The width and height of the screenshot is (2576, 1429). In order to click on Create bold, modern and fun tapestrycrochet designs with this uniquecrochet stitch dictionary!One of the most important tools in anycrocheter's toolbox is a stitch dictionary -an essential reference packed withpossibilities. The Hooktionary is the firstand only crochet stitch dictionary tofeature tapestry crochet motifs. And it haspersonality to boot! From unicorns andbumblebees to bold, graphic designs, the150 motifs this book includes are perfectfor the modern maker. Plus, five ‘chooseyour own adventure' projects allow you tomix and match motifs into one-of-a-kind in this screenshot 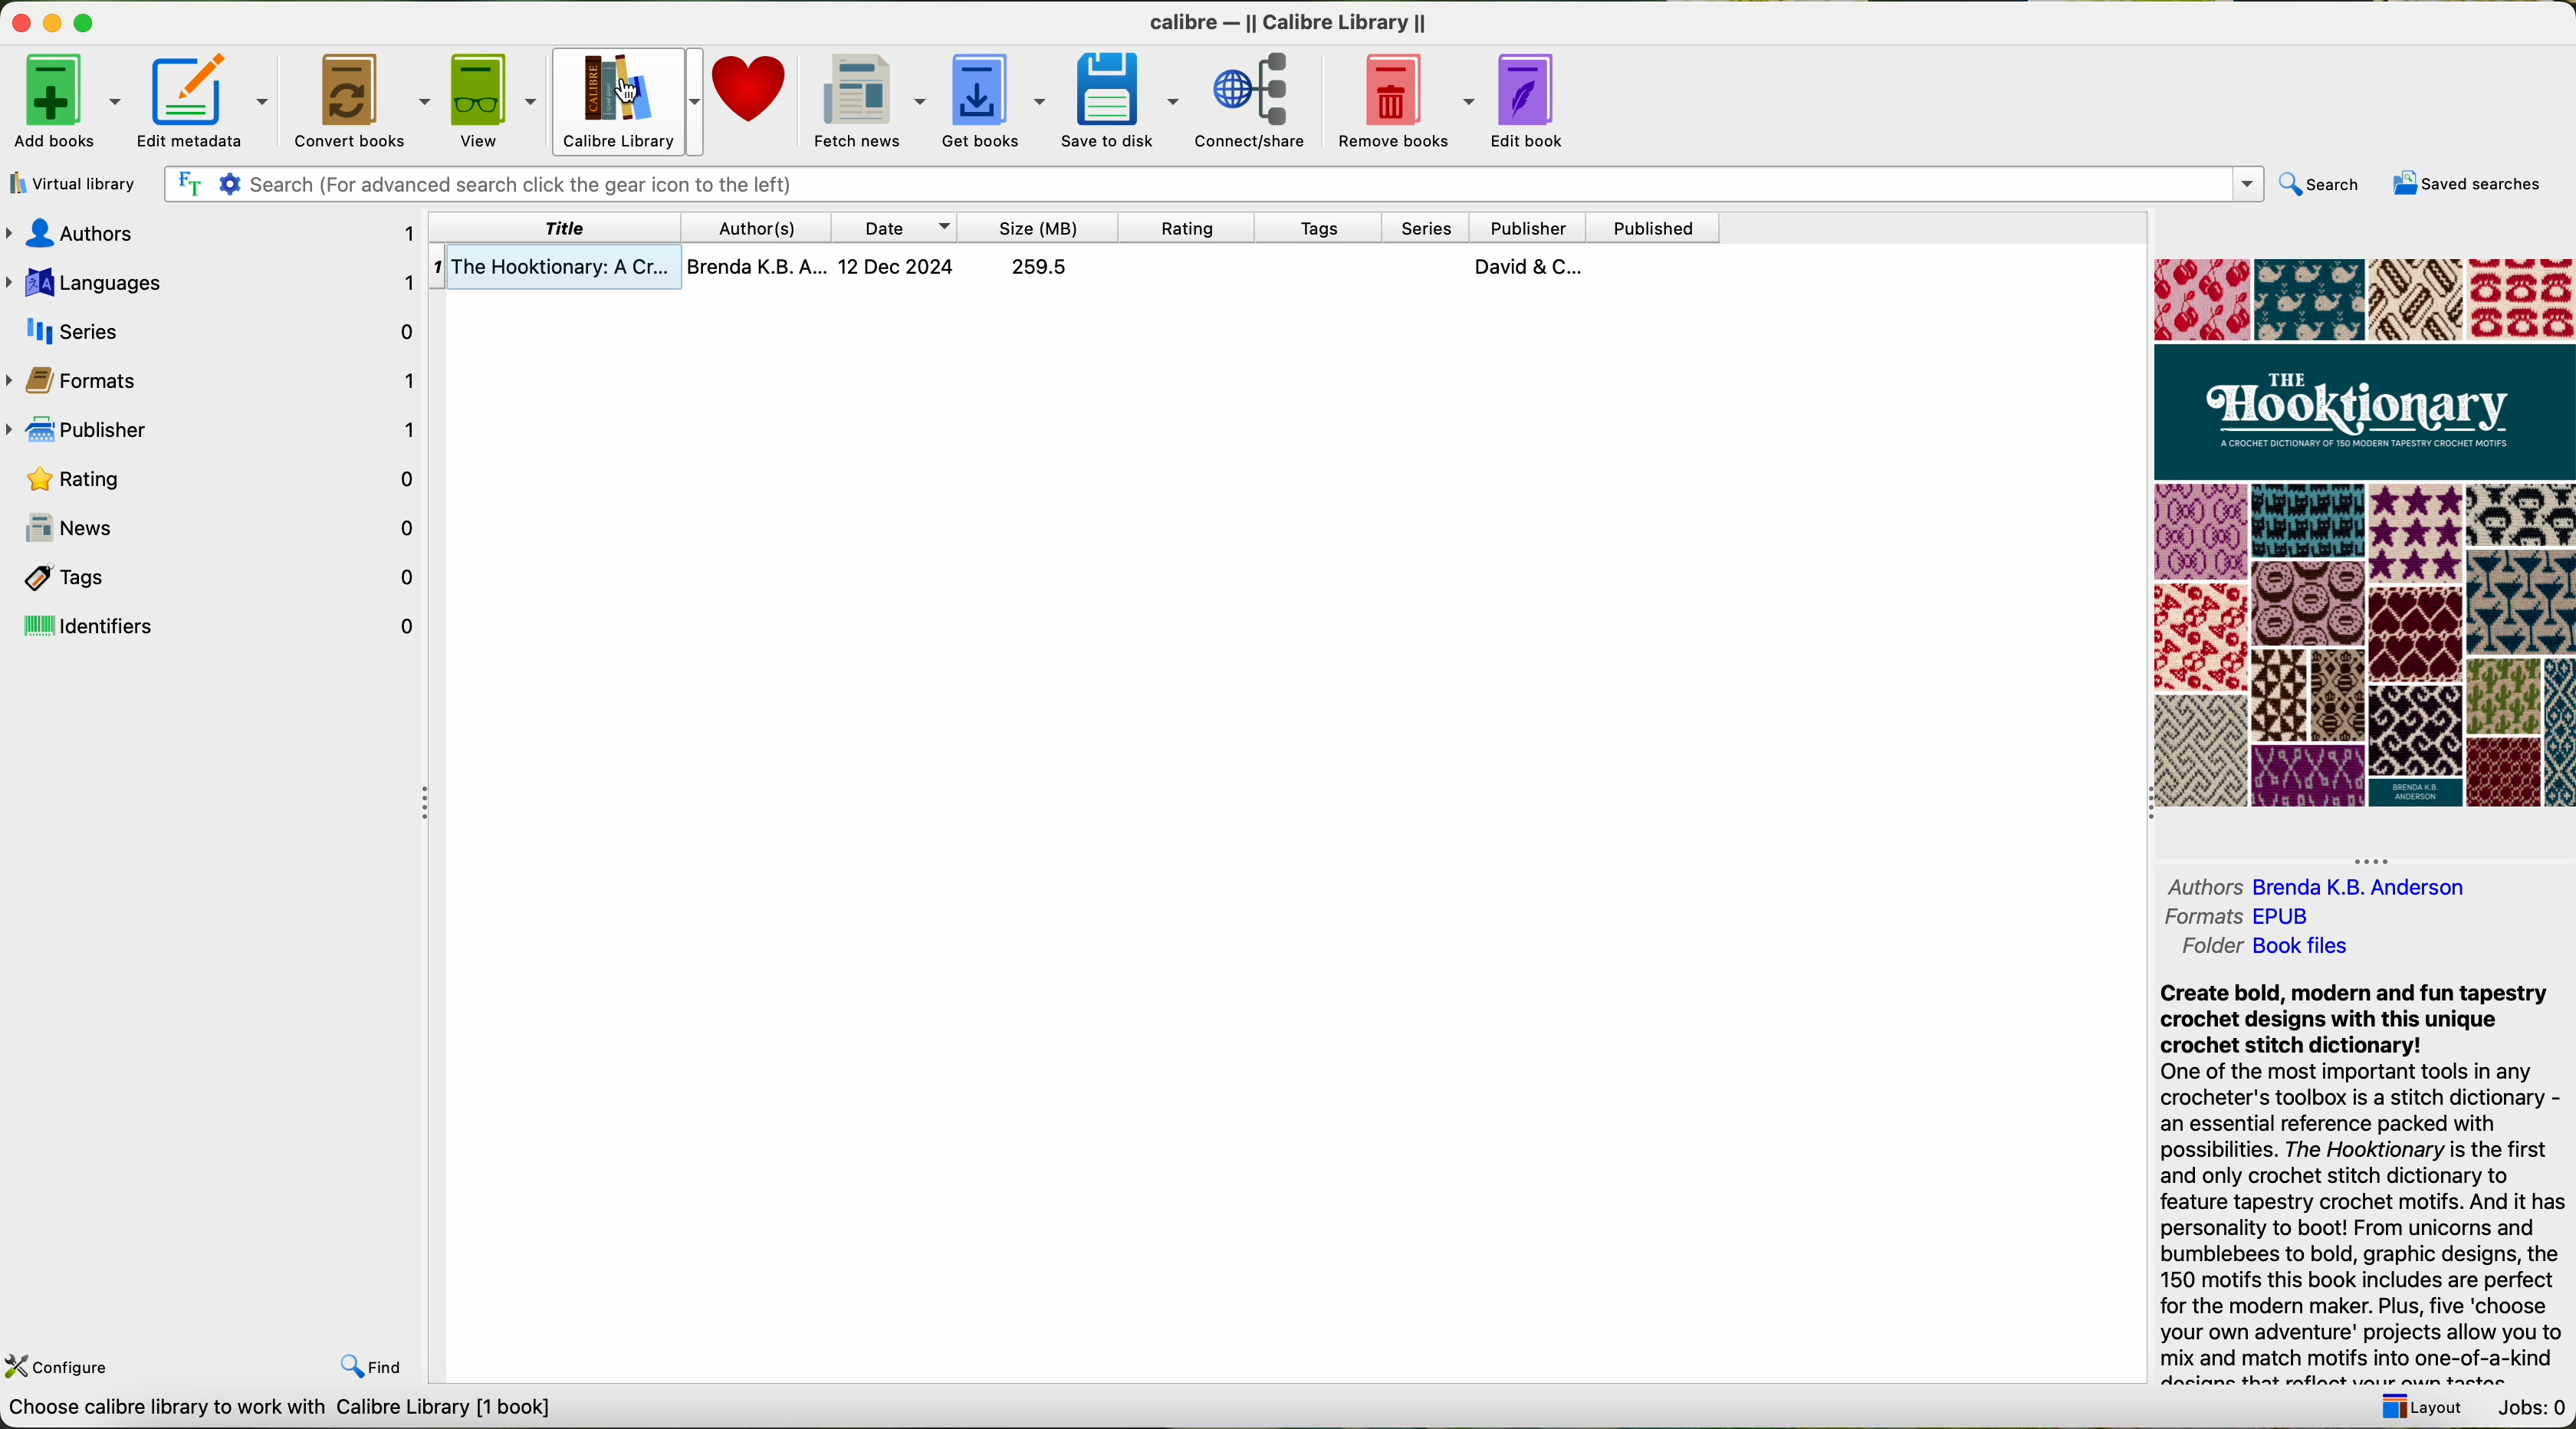, I will do `click(2367, 1183)`.